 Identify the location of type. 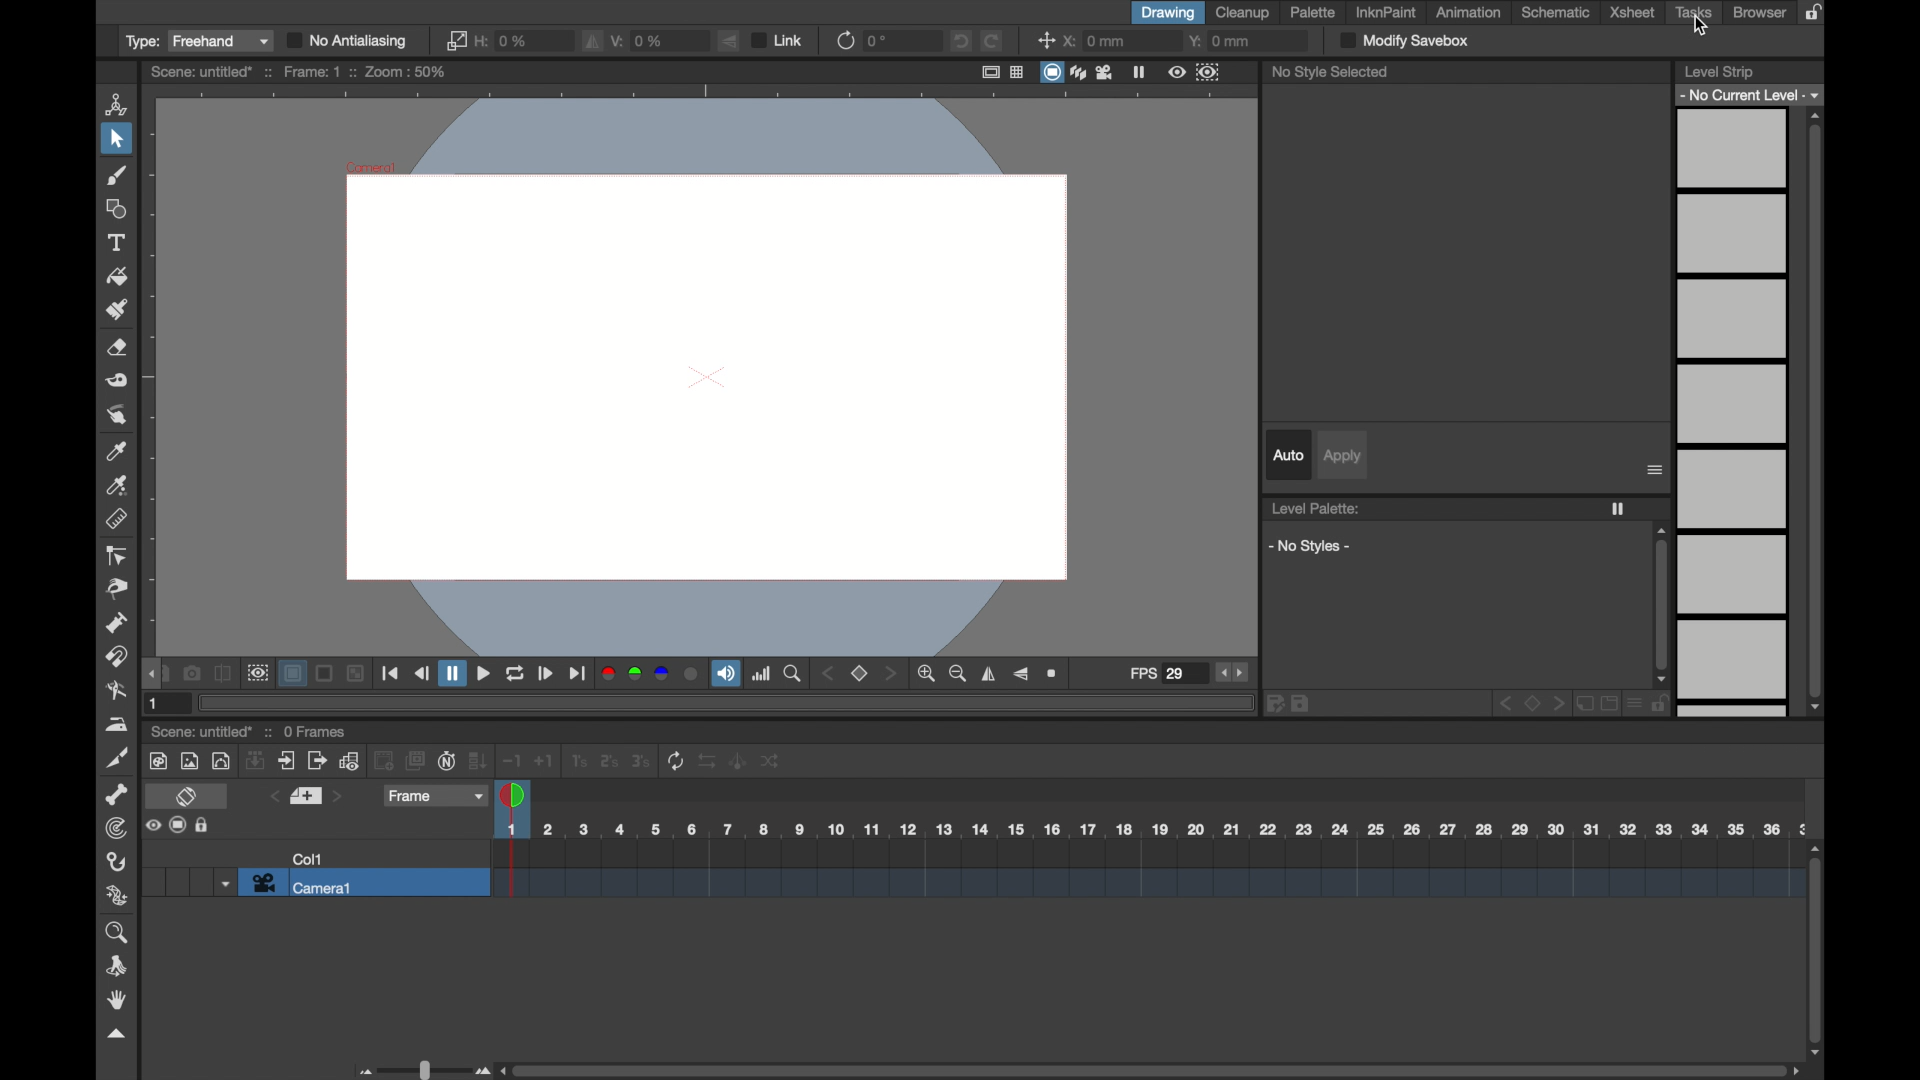
(140, 41).